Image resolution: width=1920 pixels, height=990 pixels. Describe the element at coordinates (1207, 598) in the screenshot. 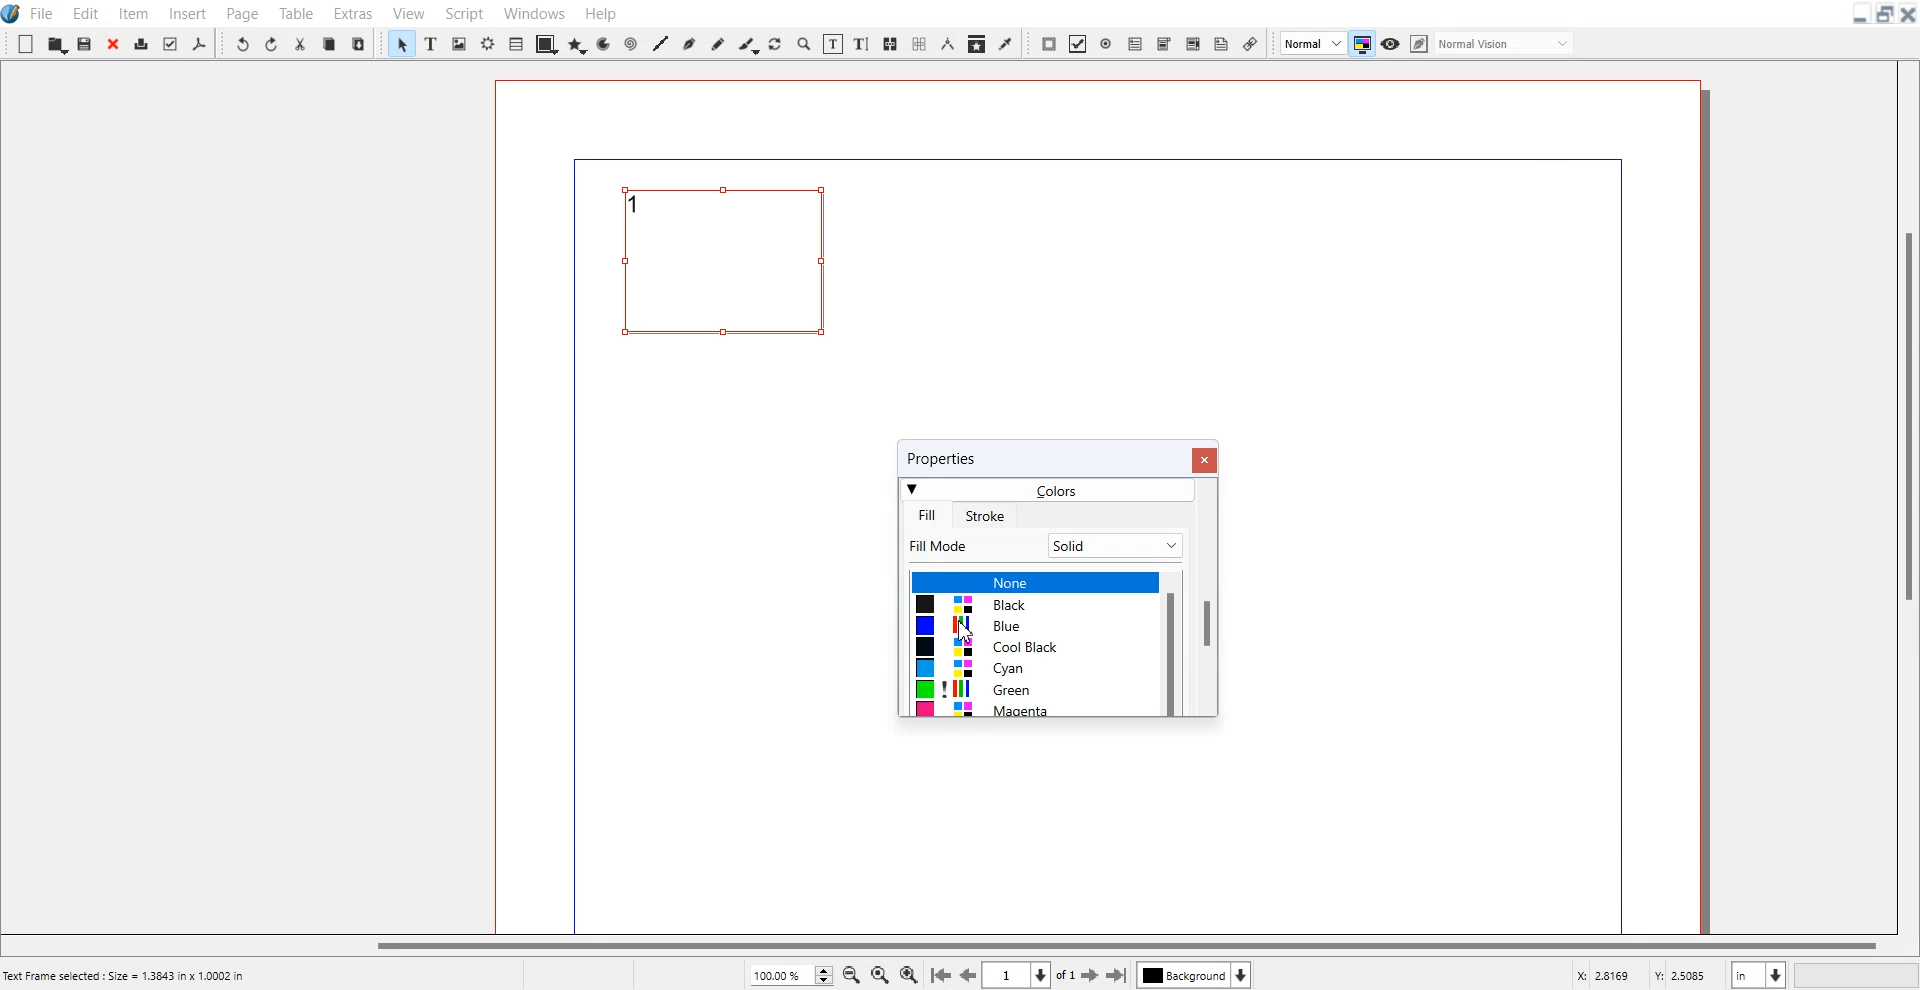

I see `Vertical Scroll Bar` at that location.